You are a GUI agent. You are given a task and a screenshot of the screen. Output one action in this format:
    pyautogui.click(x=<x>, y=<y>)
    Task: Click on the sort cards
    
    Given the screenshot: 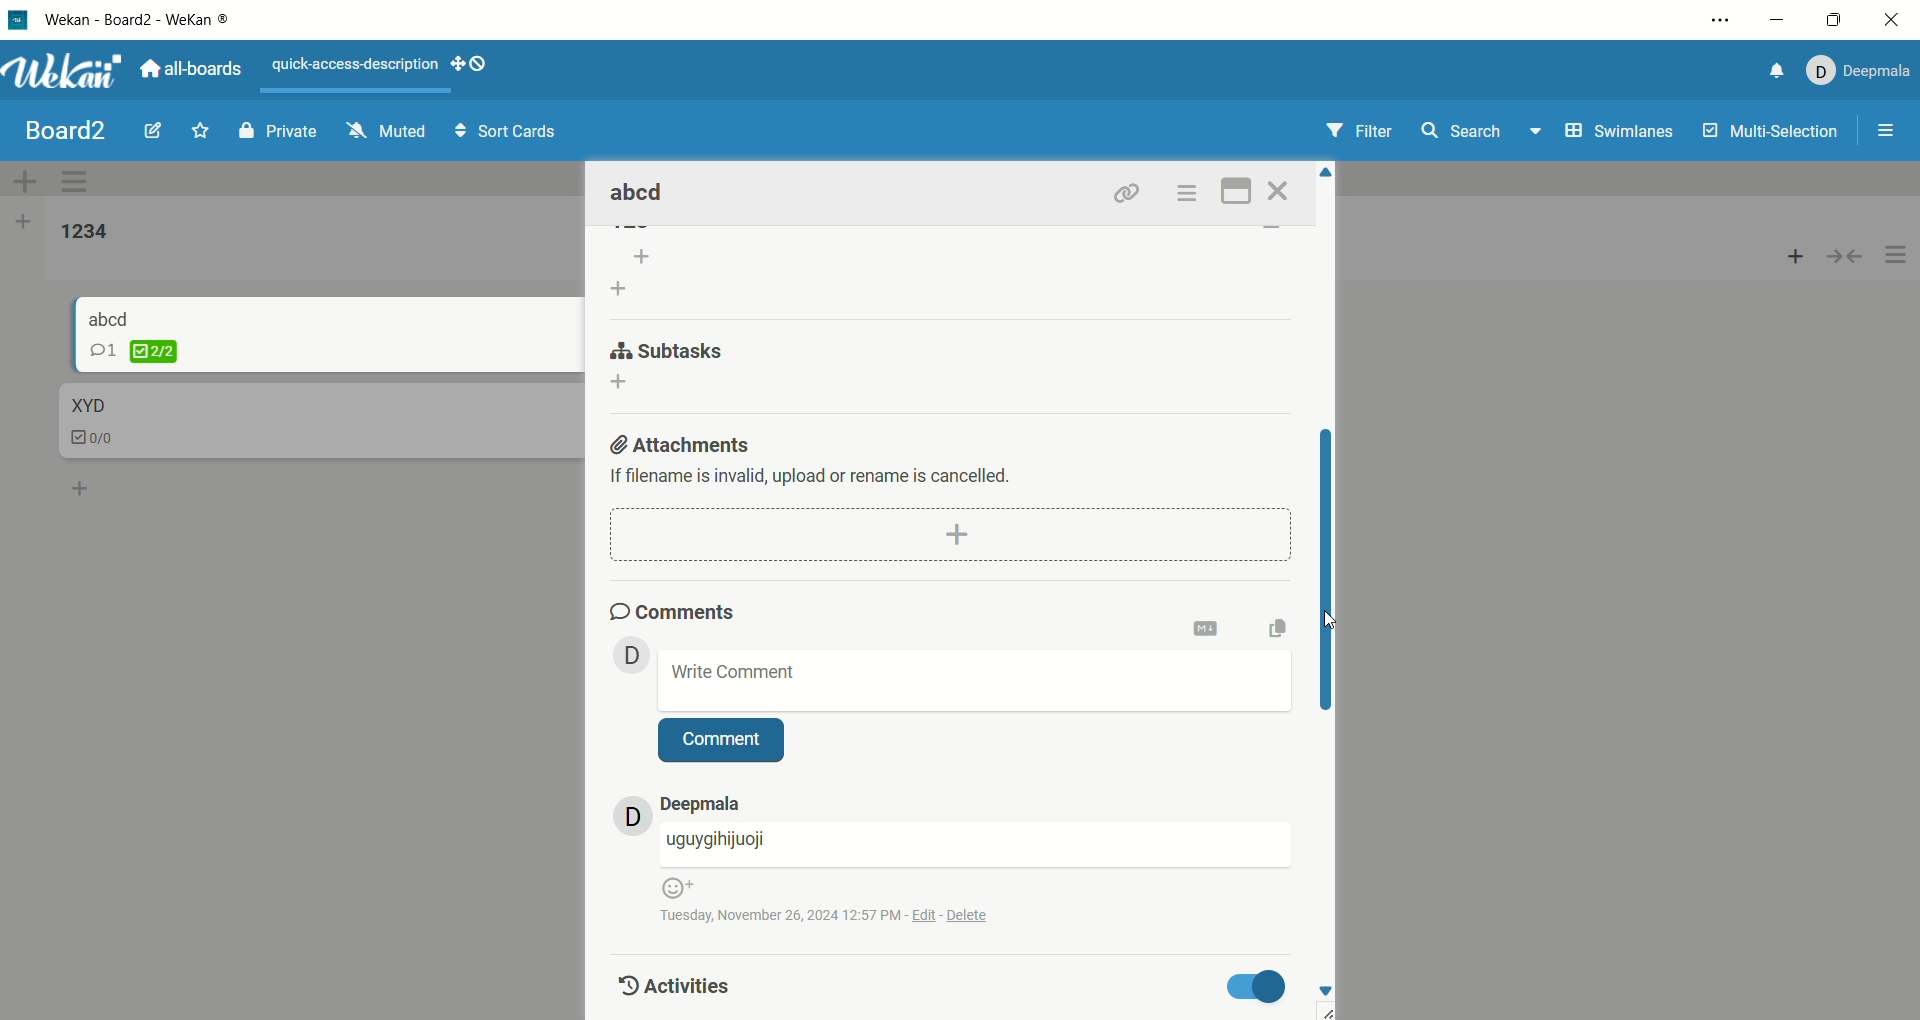 What is the action you would take?
    pyautogui.click(x=505, y=133)
    